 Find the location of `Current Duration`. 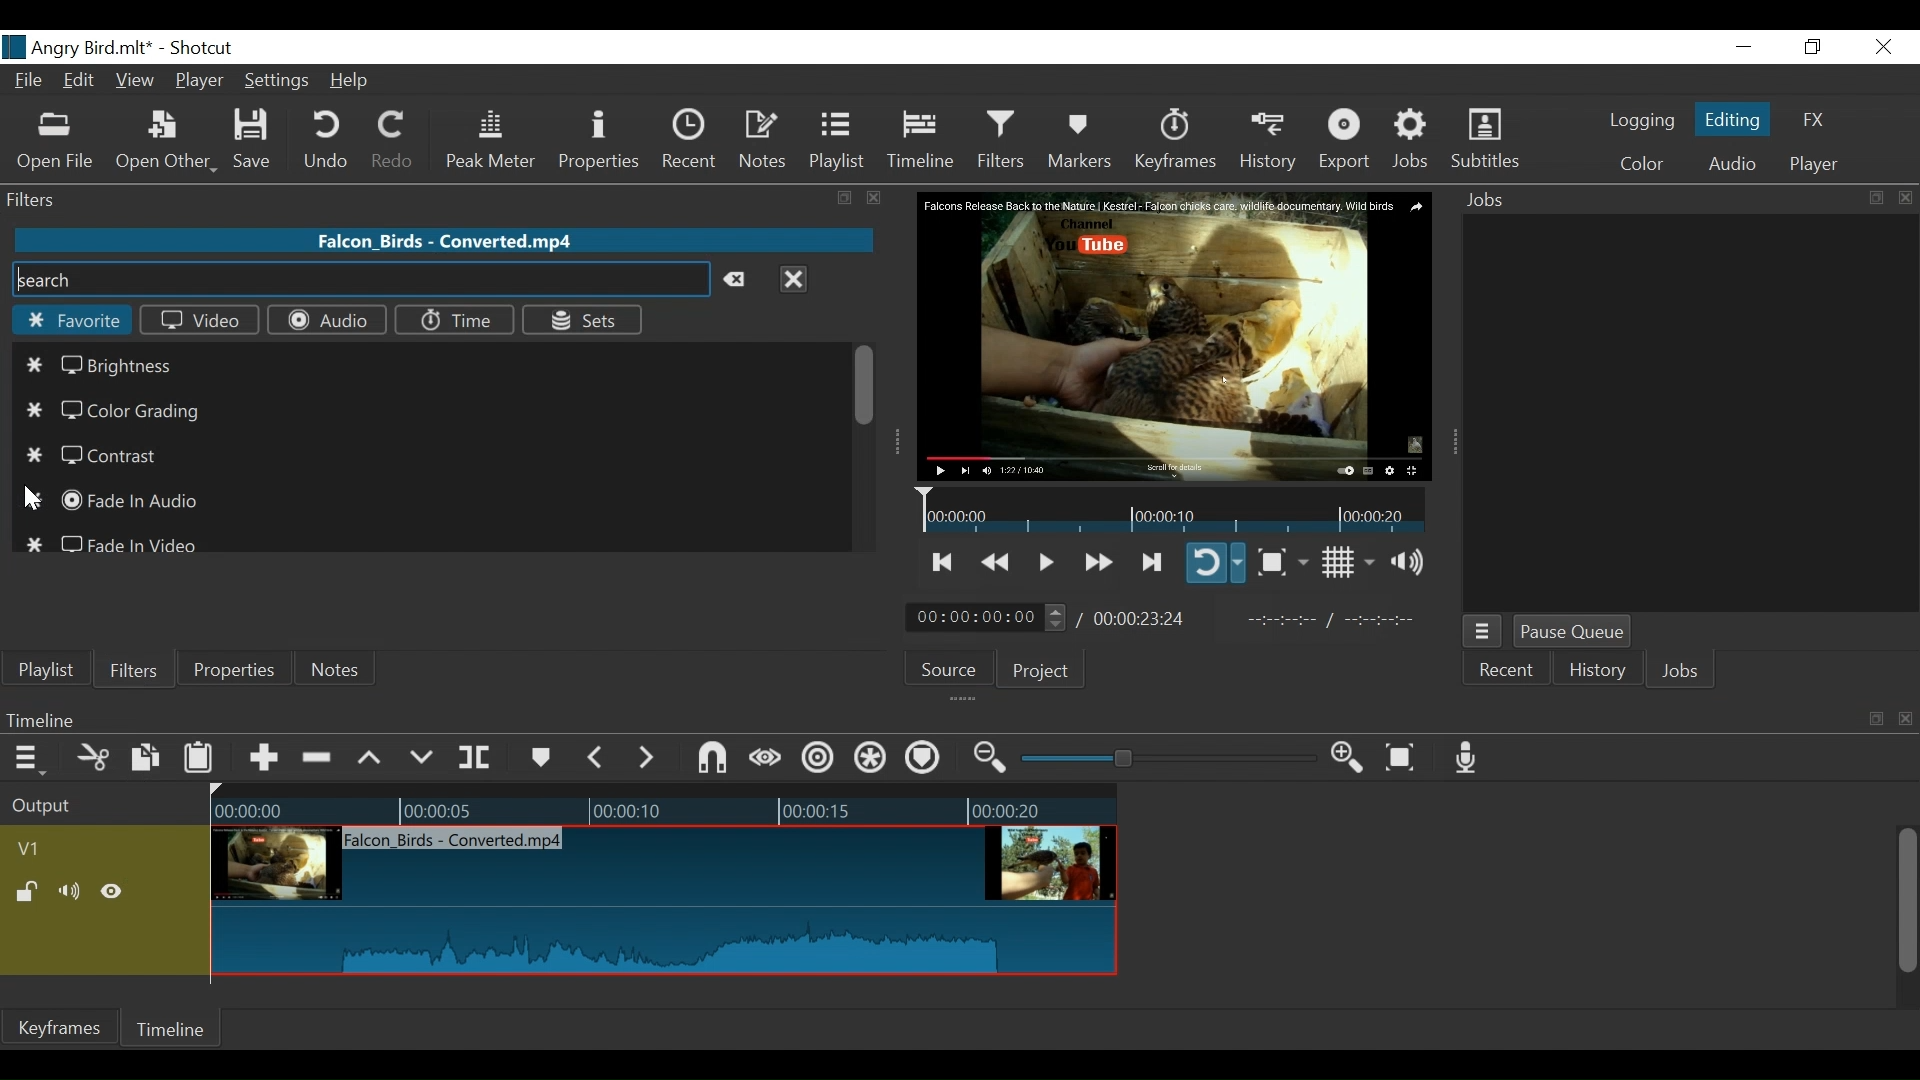

Current Duration is located at coordinates (987, 616).